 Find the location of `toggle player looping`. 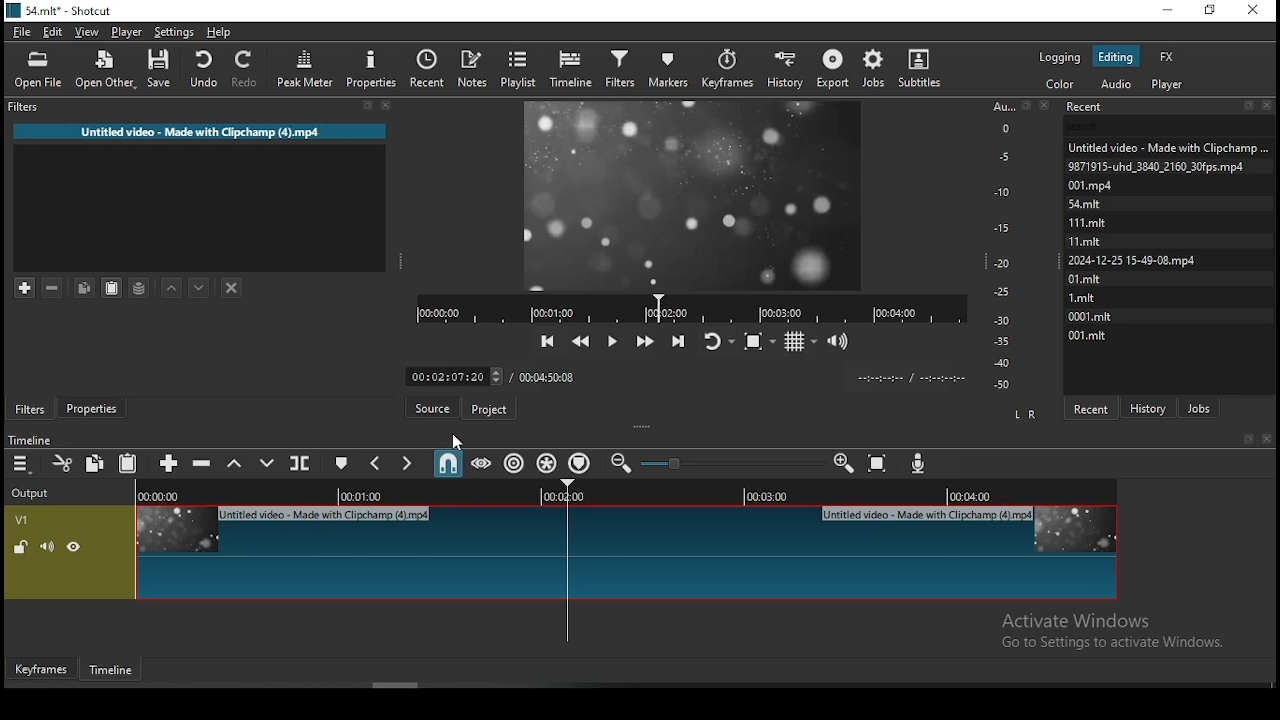

toggle player looping is located at coordinates (718, 342).